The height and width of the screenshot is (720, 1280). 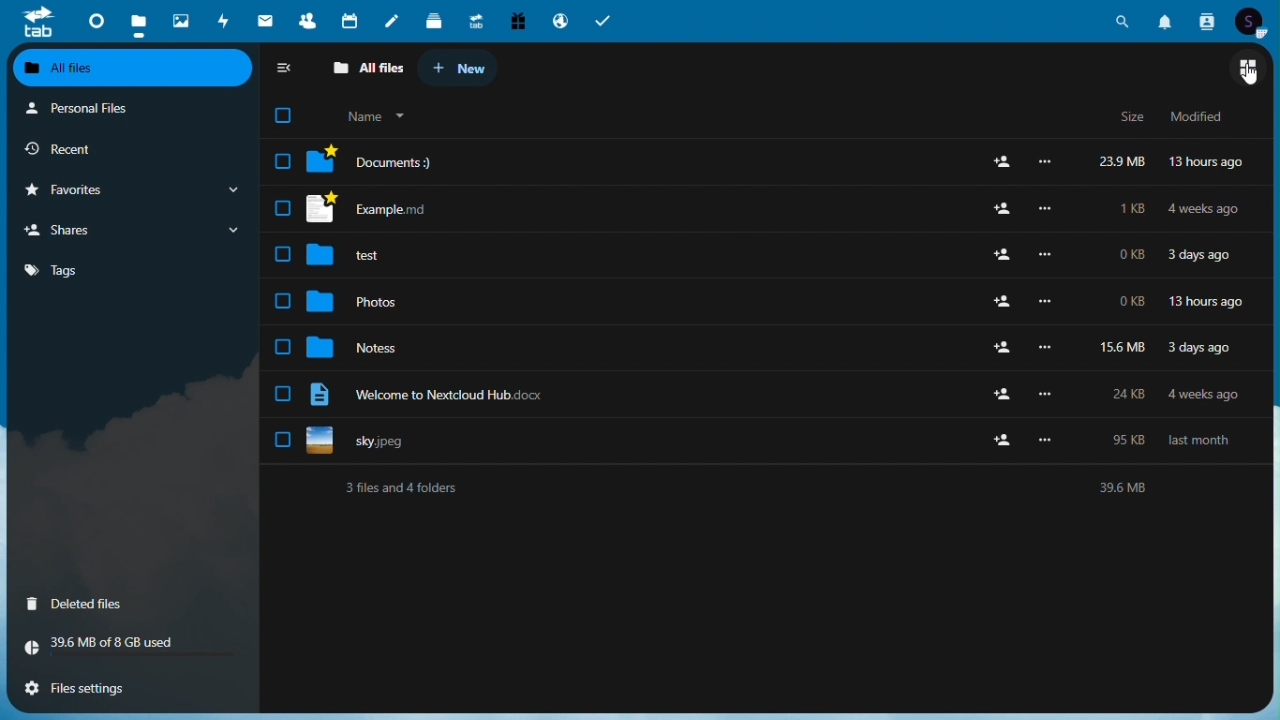 What do you see at coordinates (95, 21) in the screenshot?
I see `dashboard` at bounding box center [95, 21].